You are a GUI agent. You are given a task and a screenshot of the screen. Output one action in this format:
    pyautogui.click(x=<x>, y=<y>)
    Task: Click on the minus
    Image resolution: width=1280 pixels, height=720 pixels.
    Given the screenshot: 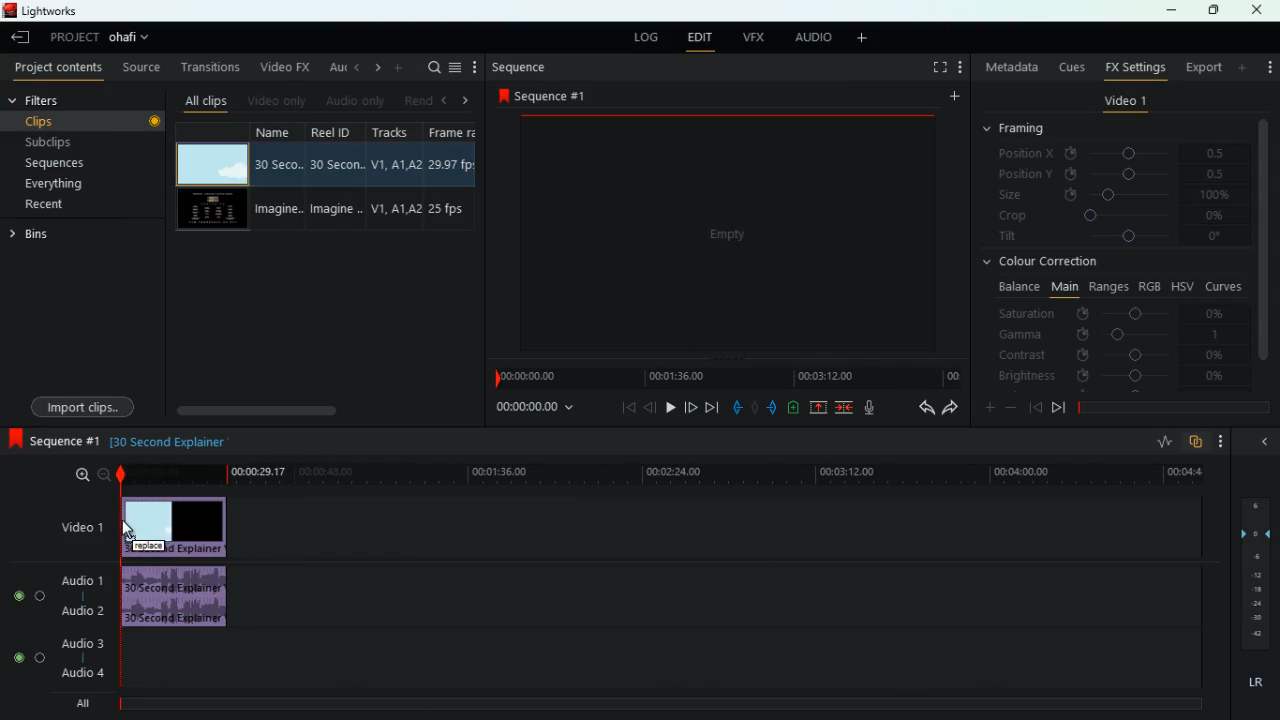 What is the action you would take?
    pyautogui.click(x=1014, y=408)
    